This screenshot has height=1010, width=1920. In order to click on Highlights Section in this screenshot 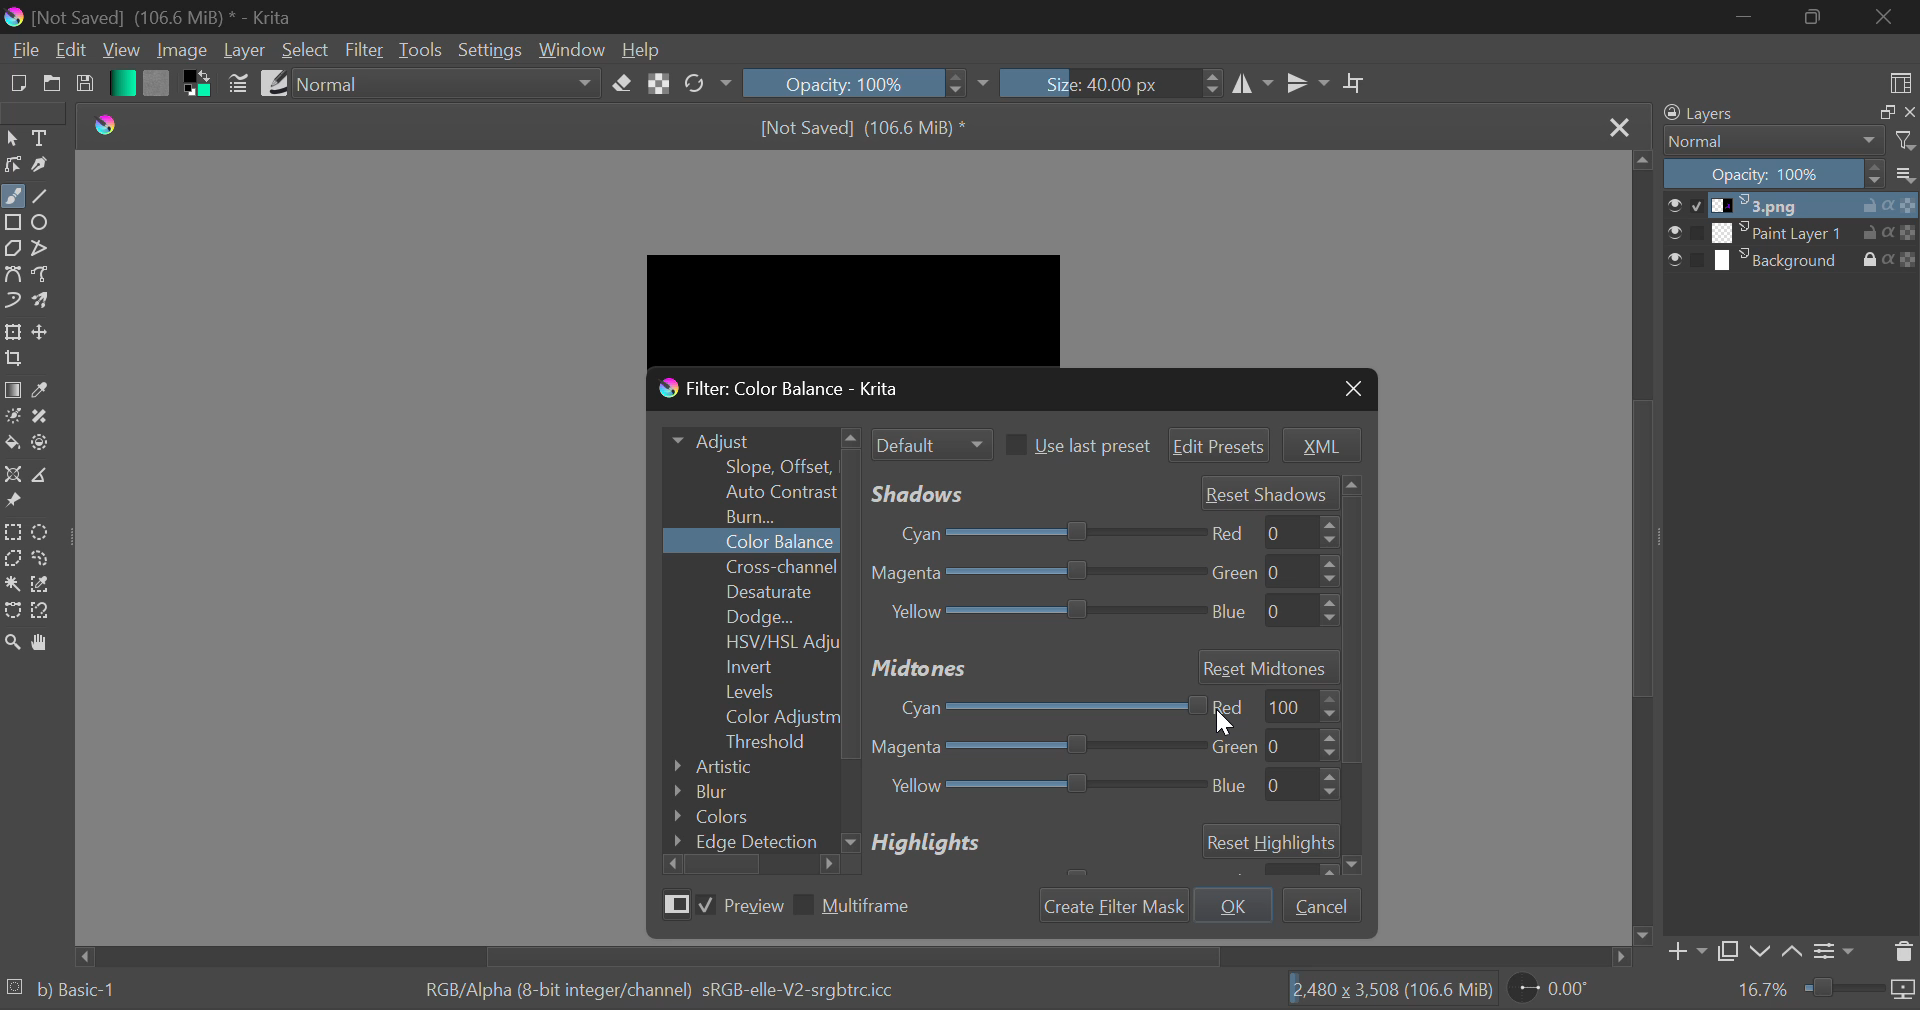, I will do `click(1097, 846)`.